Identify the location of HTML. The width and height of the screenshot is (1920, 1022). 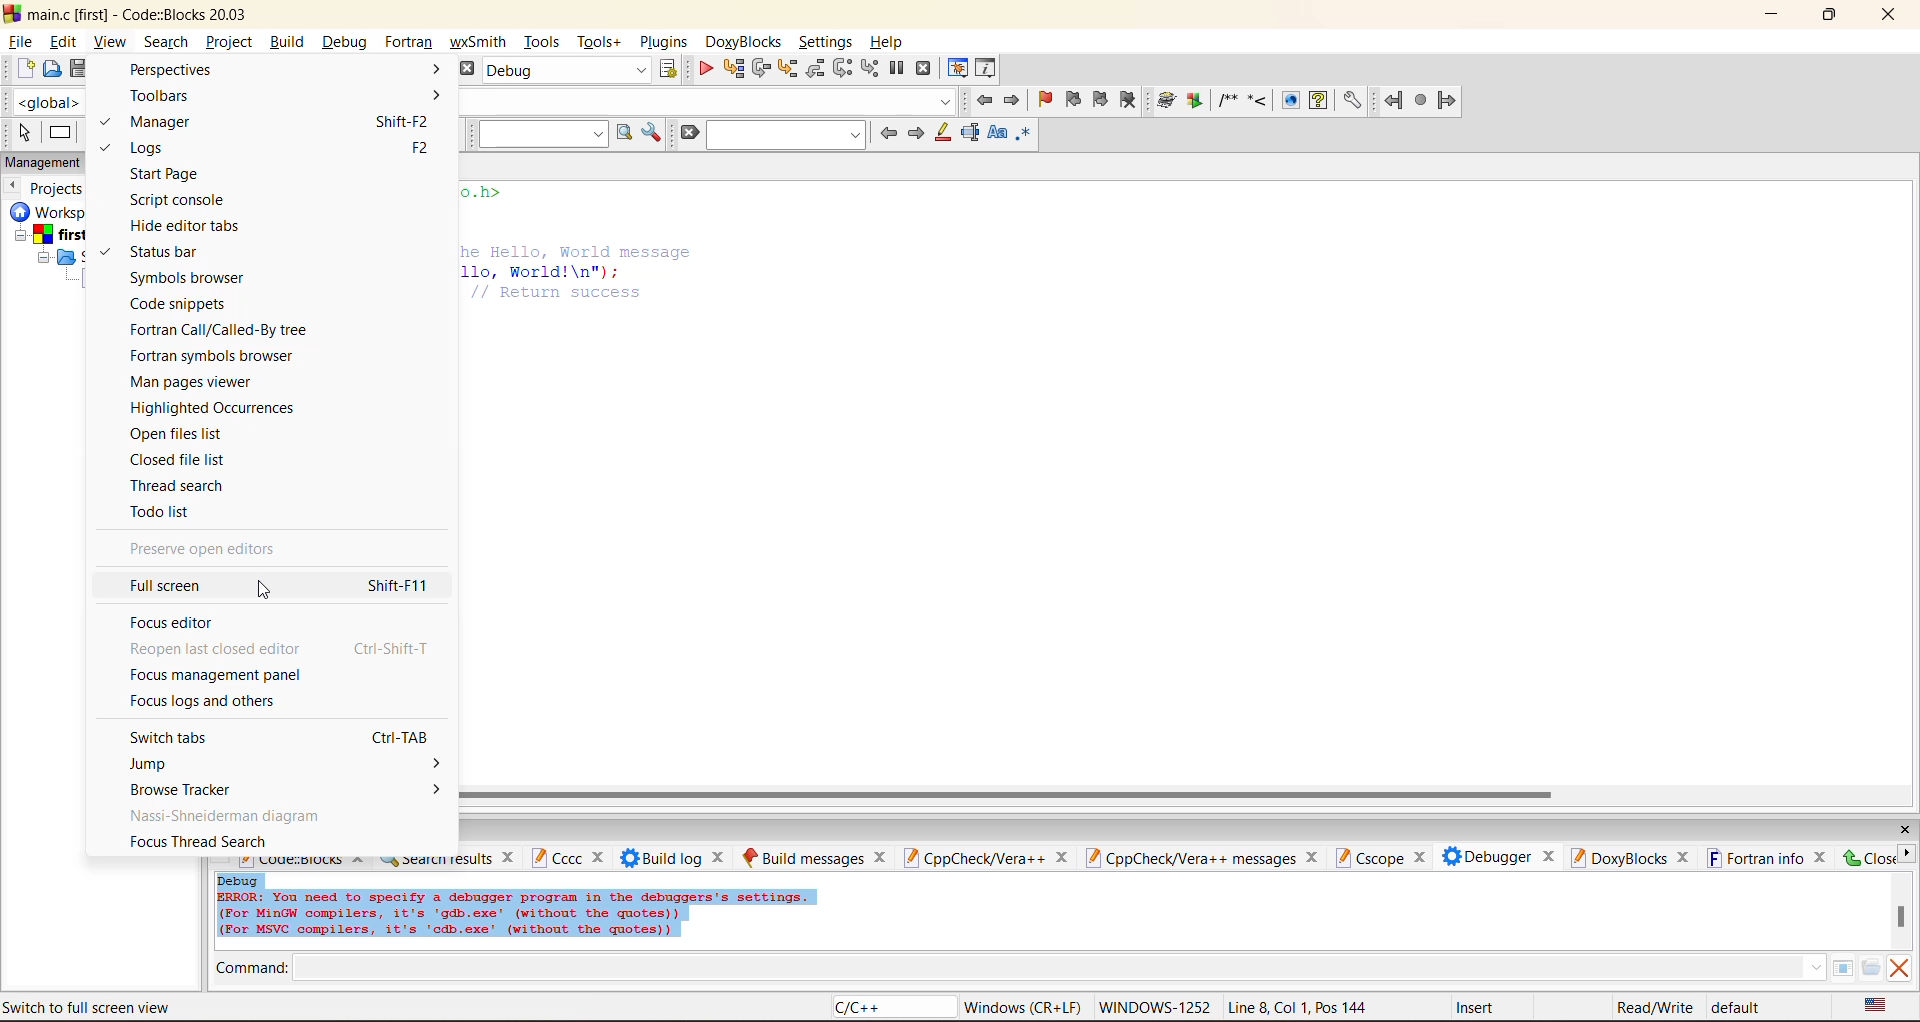
(1290, 100).